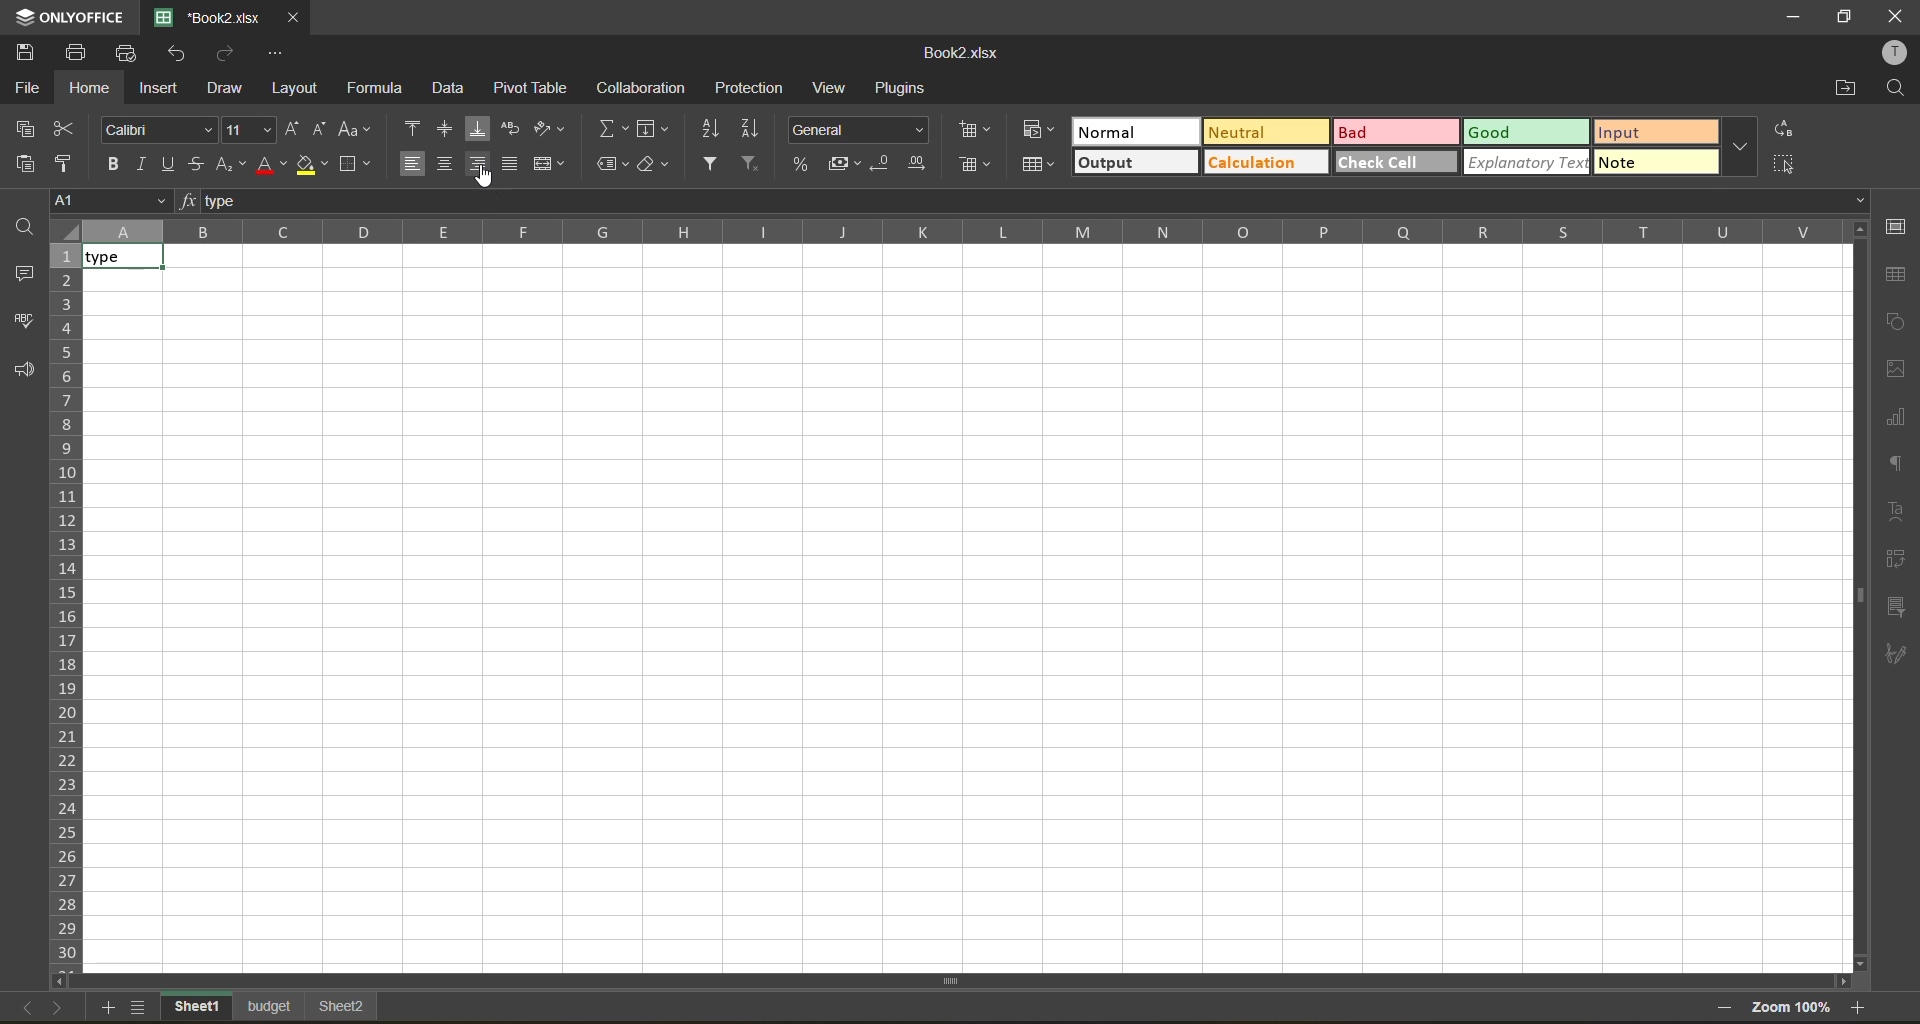 The image size is (1920, 1024). I want to click on feedback, so click(25, 372).